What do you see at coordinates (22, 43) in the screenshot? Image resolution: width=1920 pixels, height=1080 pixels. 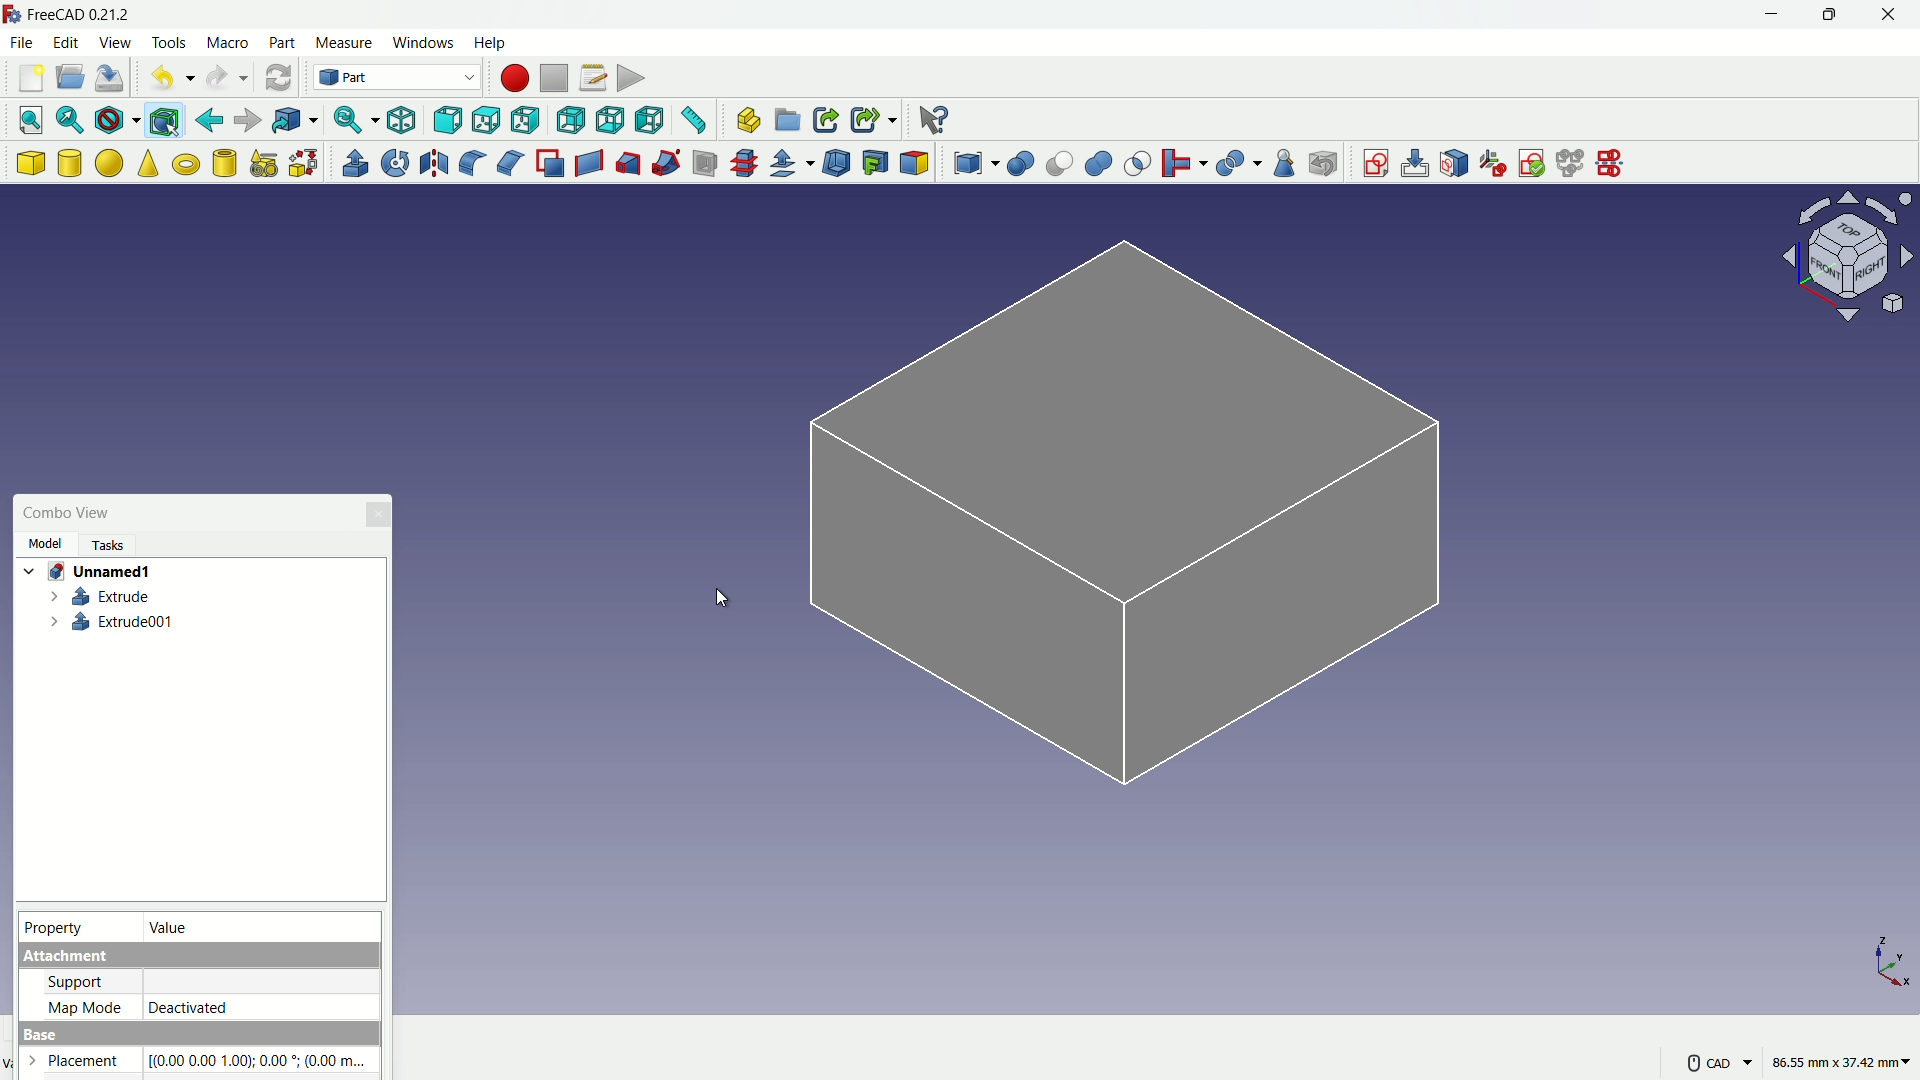 I see `file` at bounding box center [22, 43].